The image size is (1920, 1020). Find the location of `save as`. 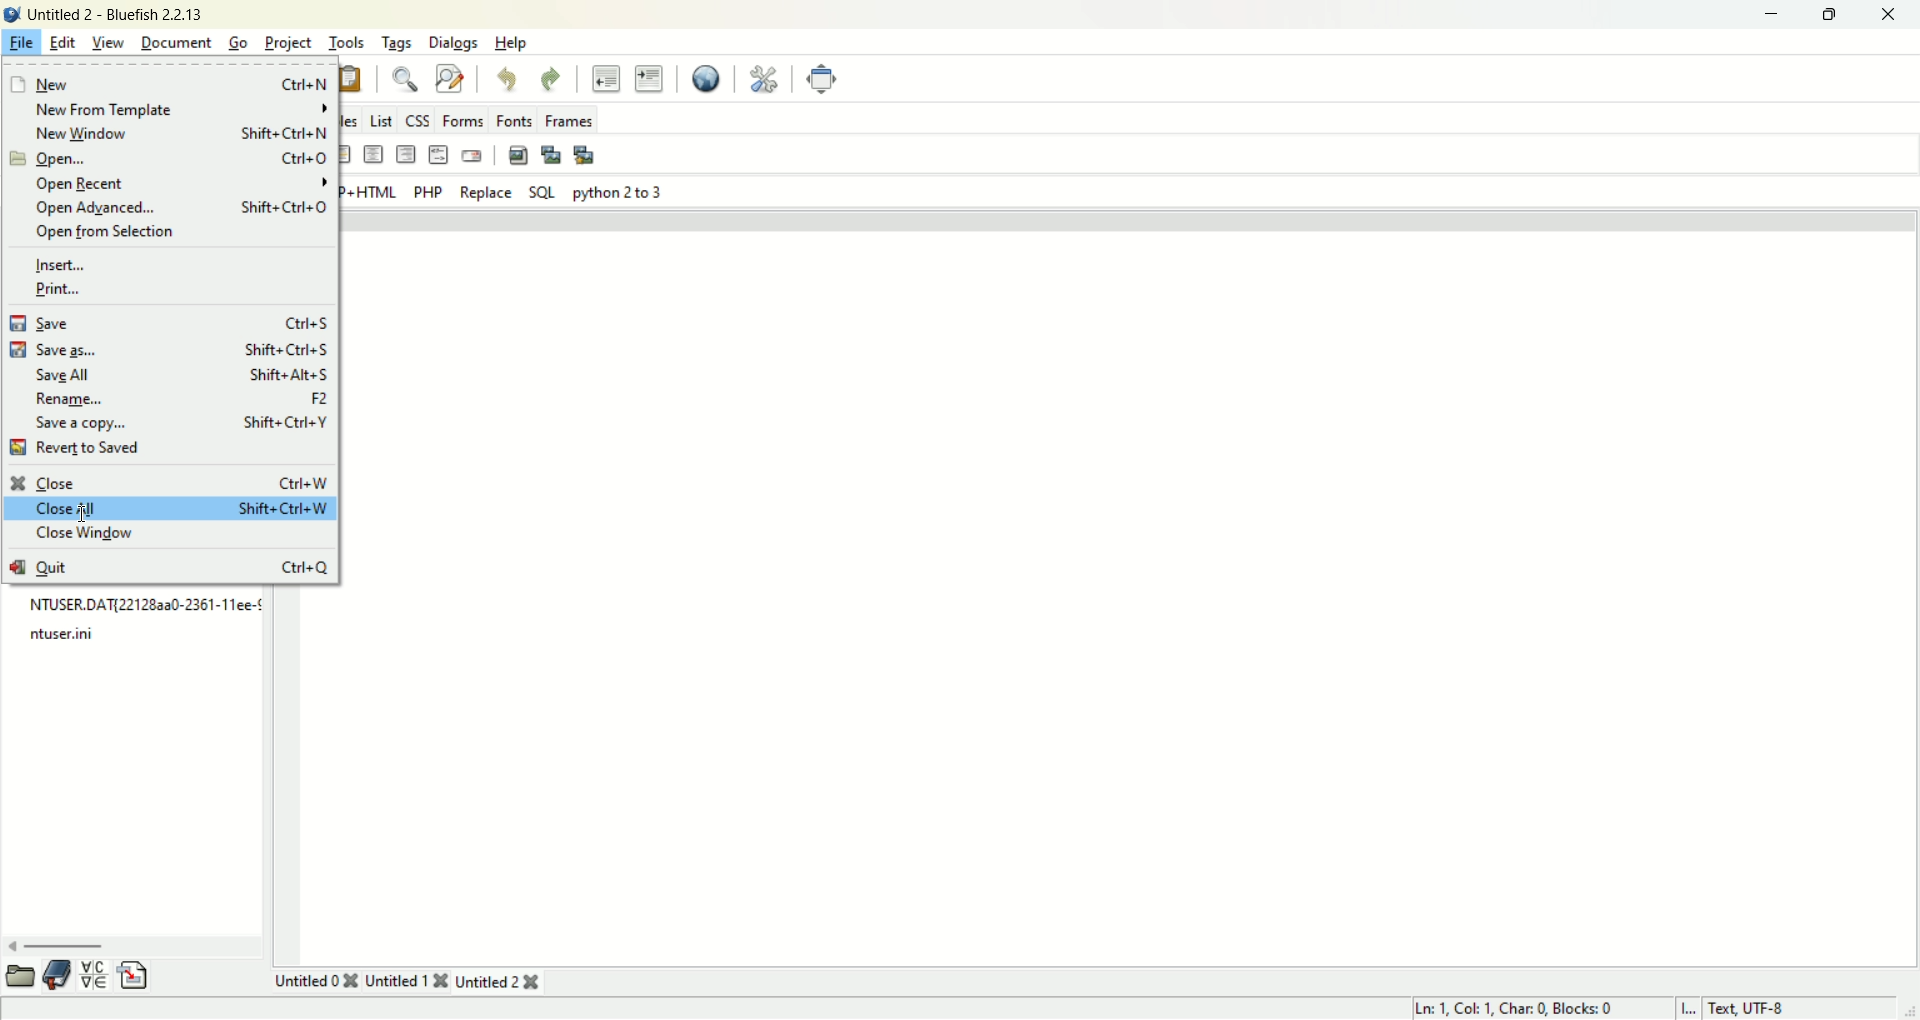

save as is located at coordinates (169, 348).